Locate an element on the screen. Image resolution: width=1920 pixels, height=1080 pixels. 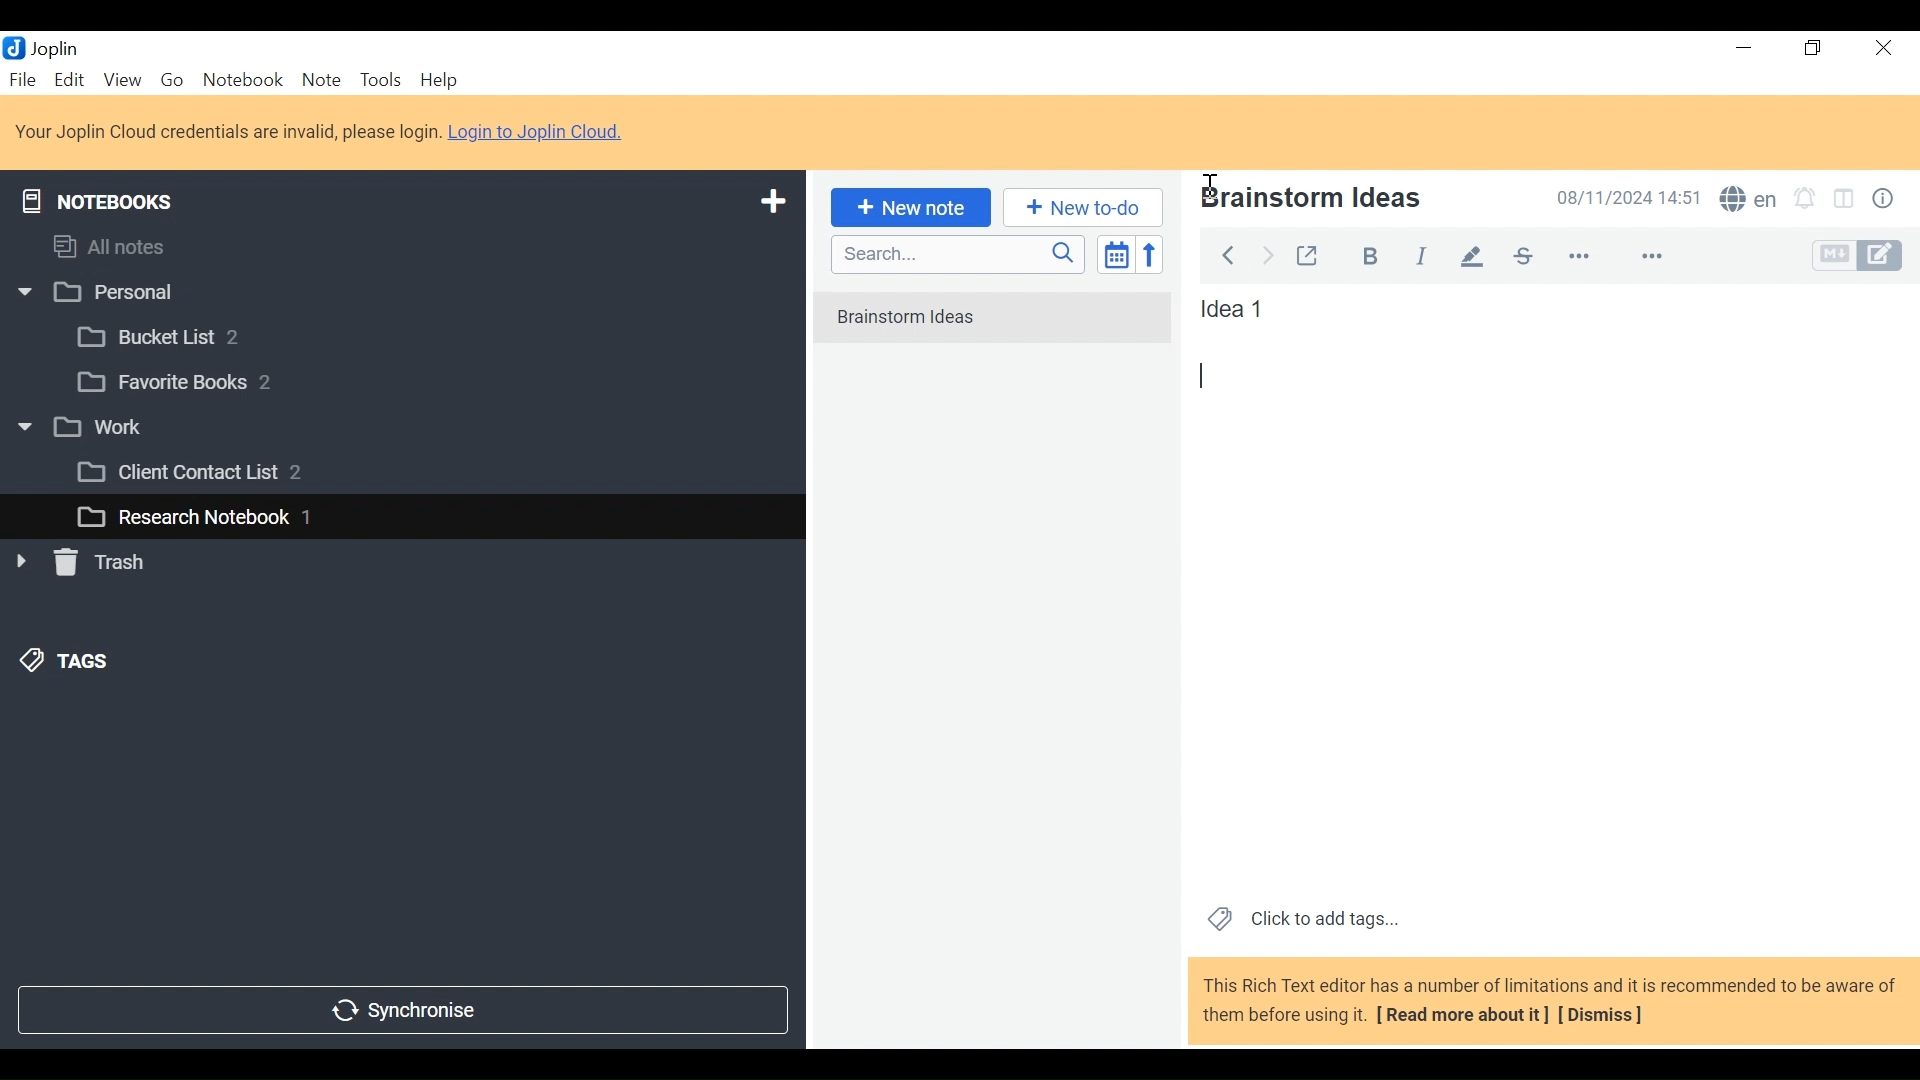
Edit is located at coordinates (71, 79).